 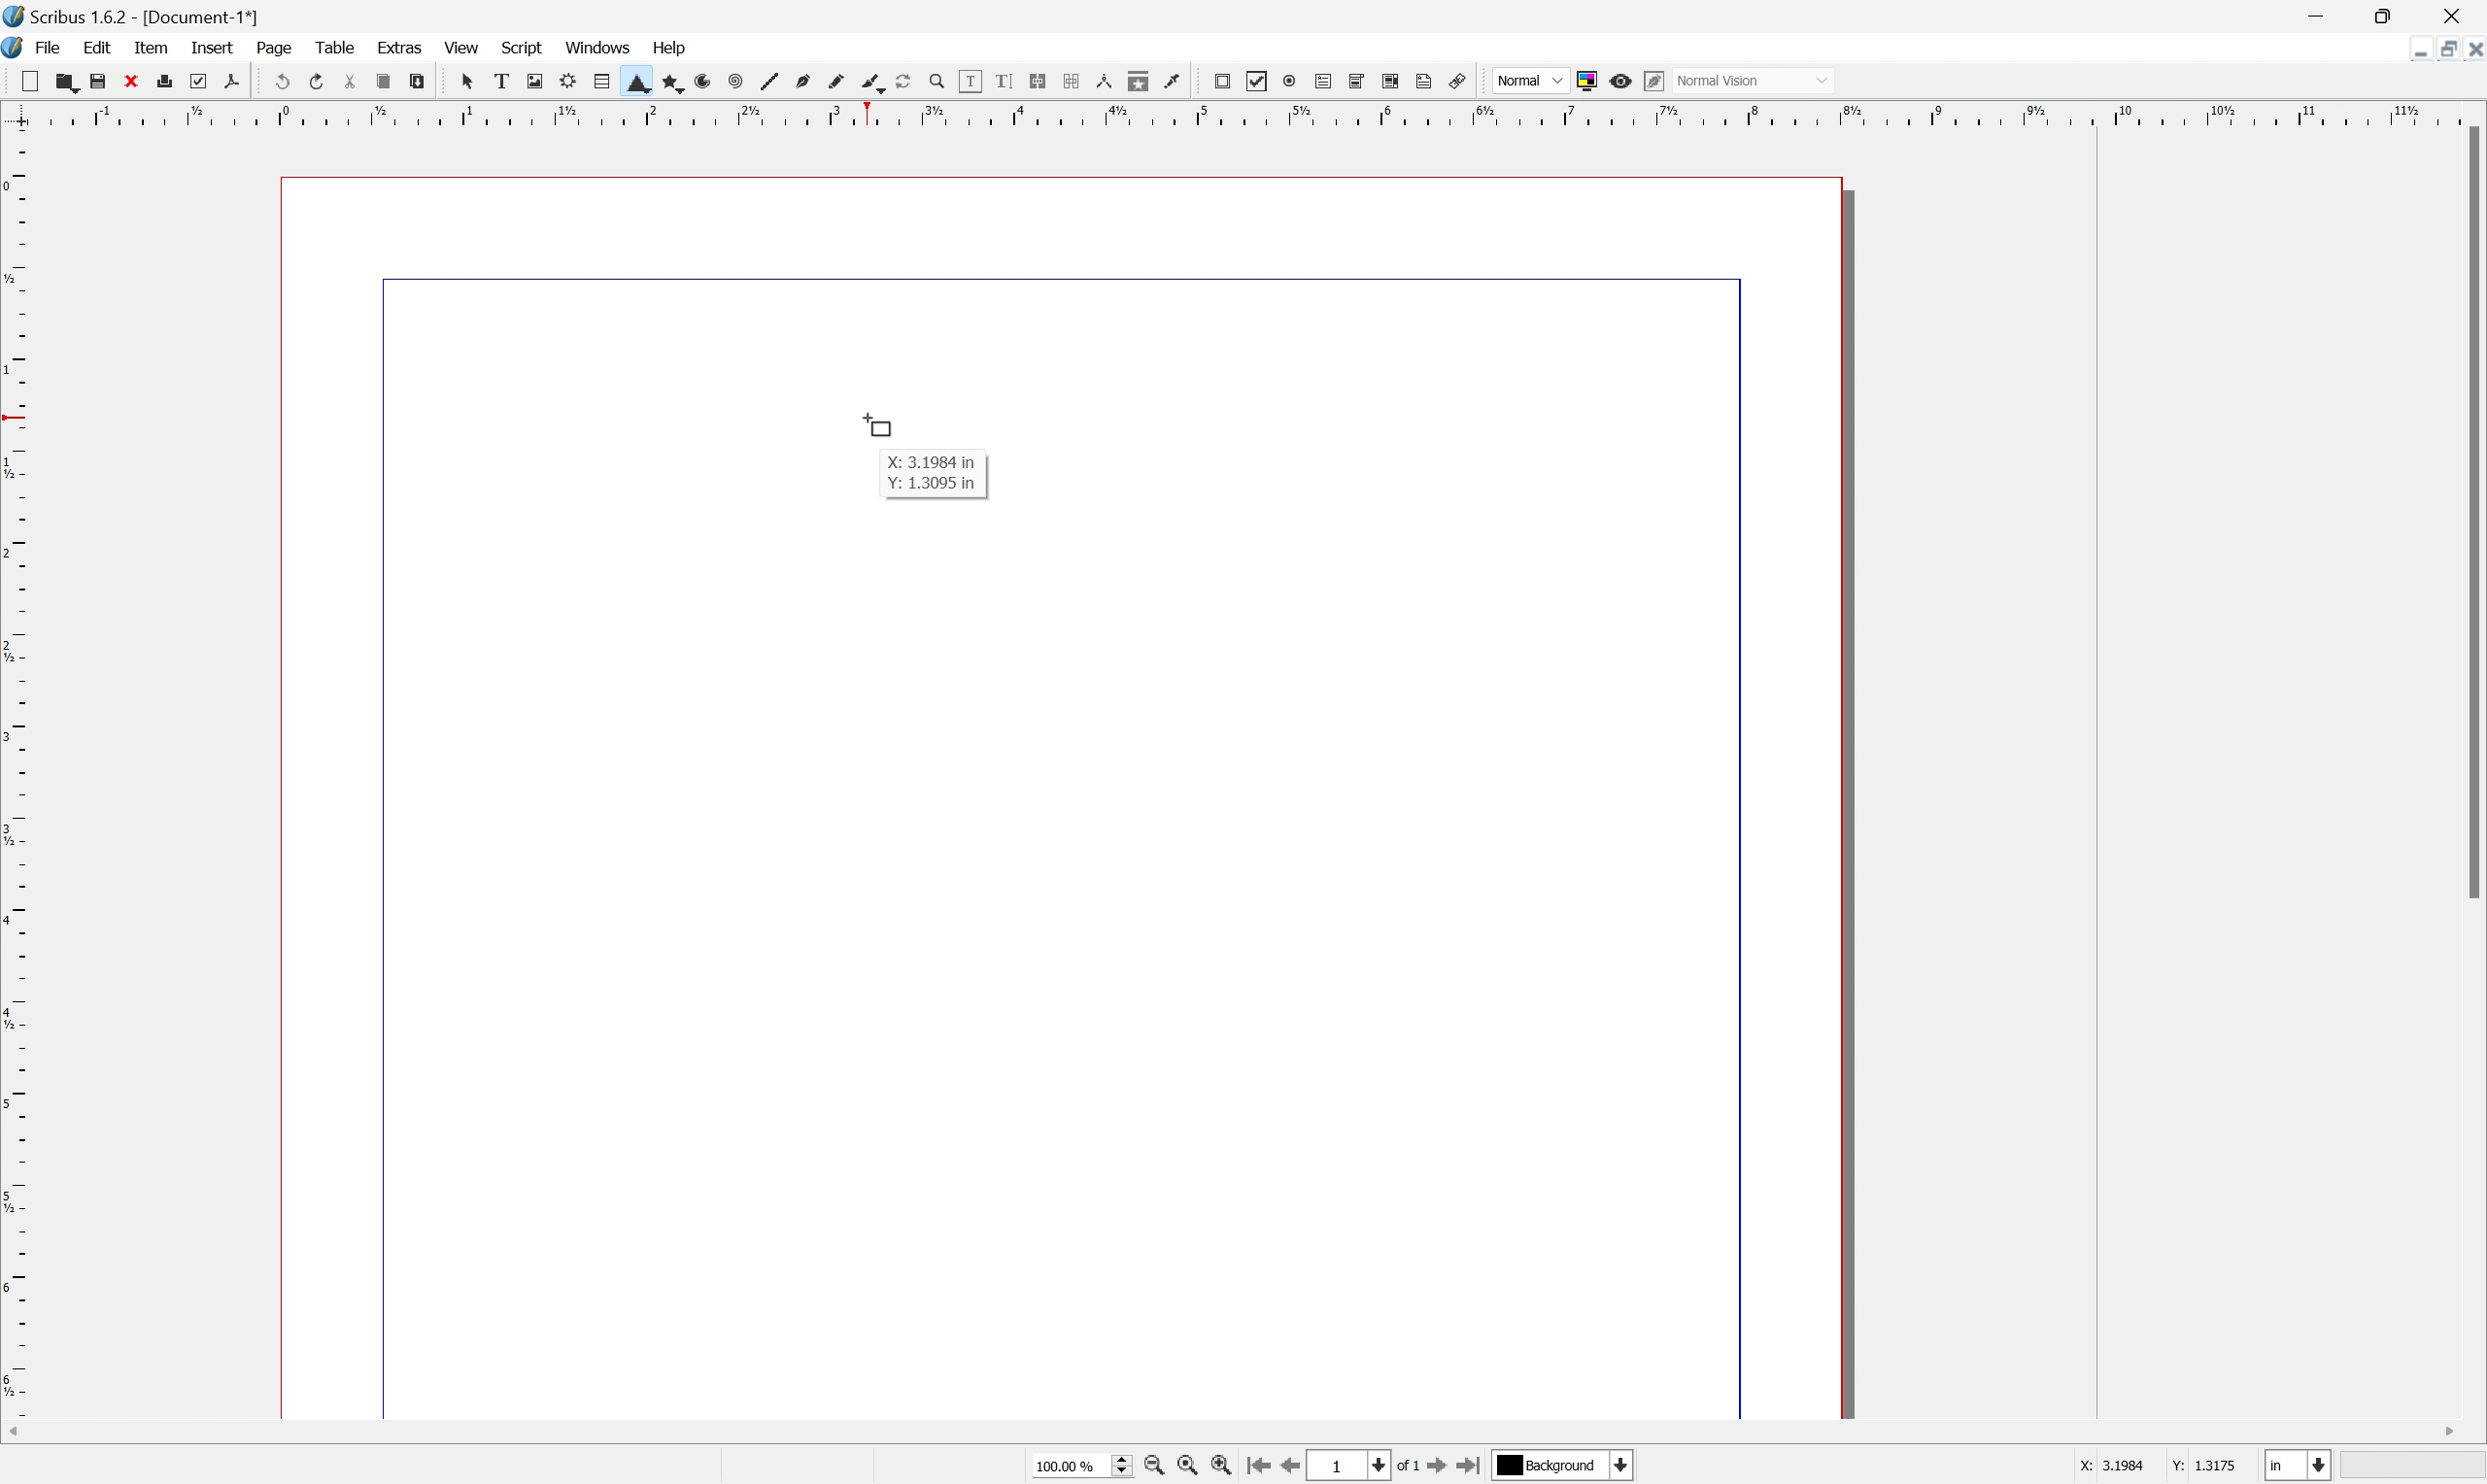 What do you see at coordinates (471, 84) in the screenshot?
I see `Select frame` at bounding box center [471, 84].